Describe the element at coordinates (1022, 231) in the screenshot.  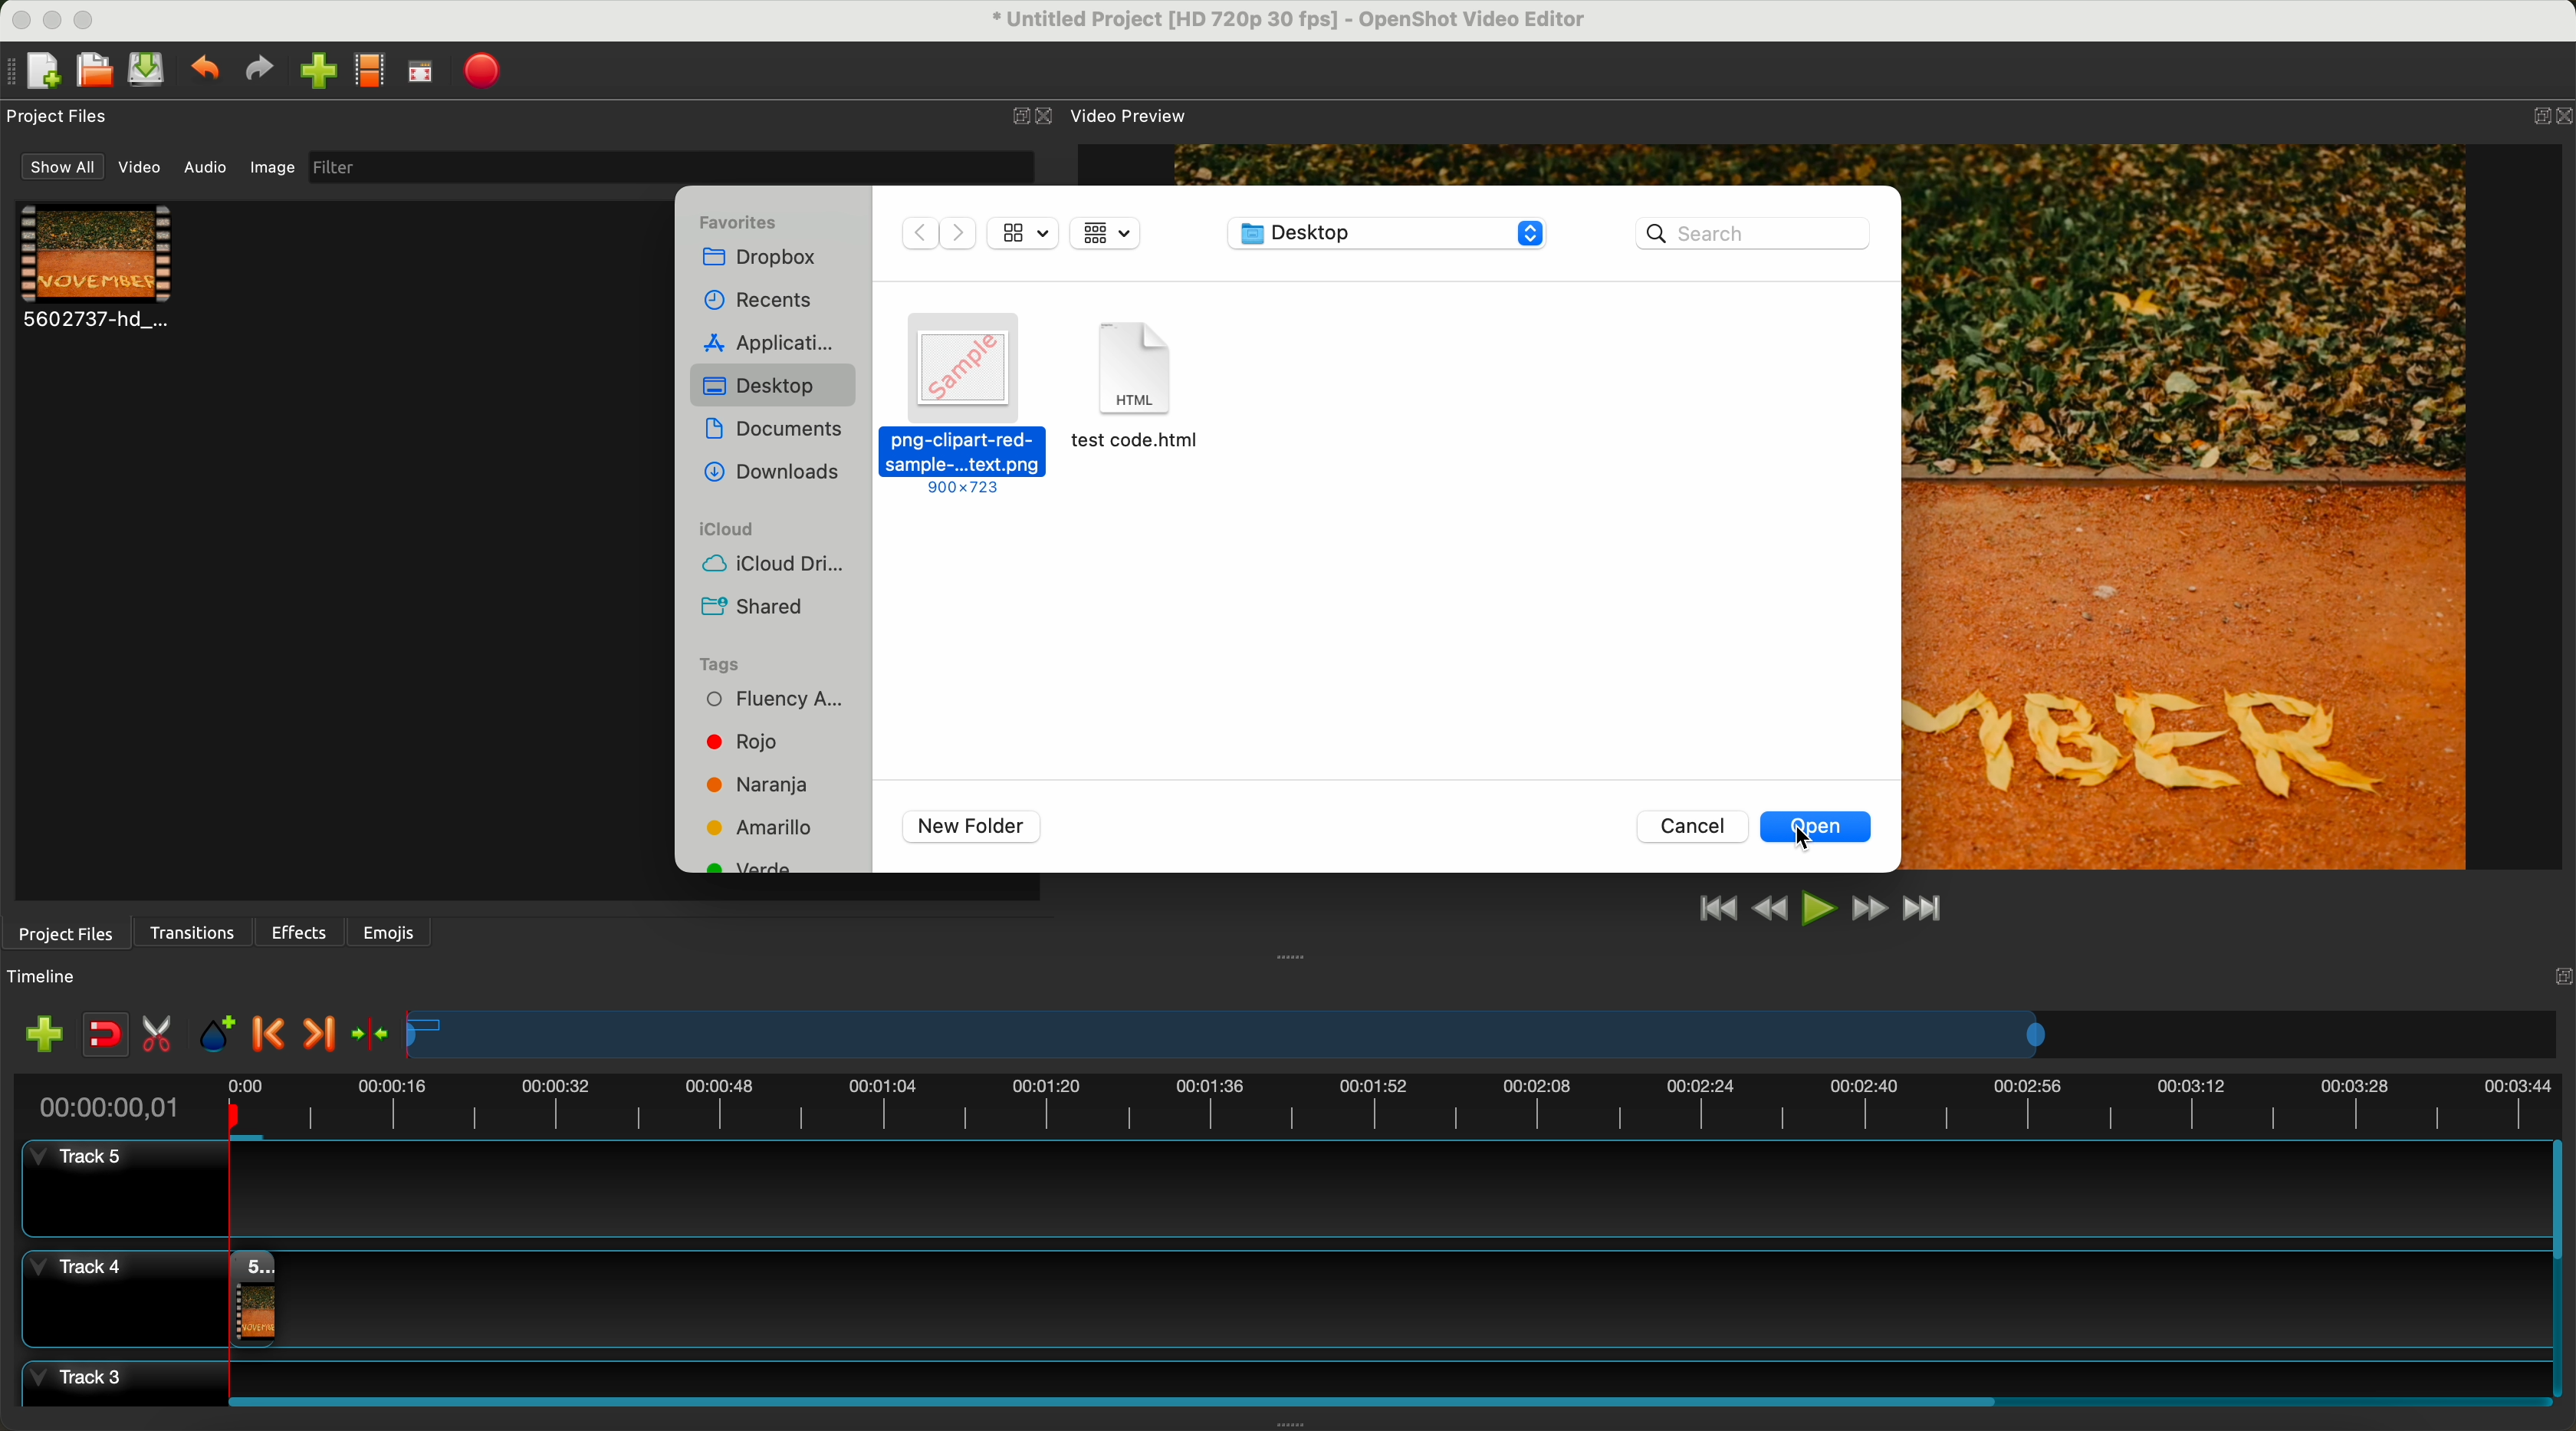
I see `view` at that location.